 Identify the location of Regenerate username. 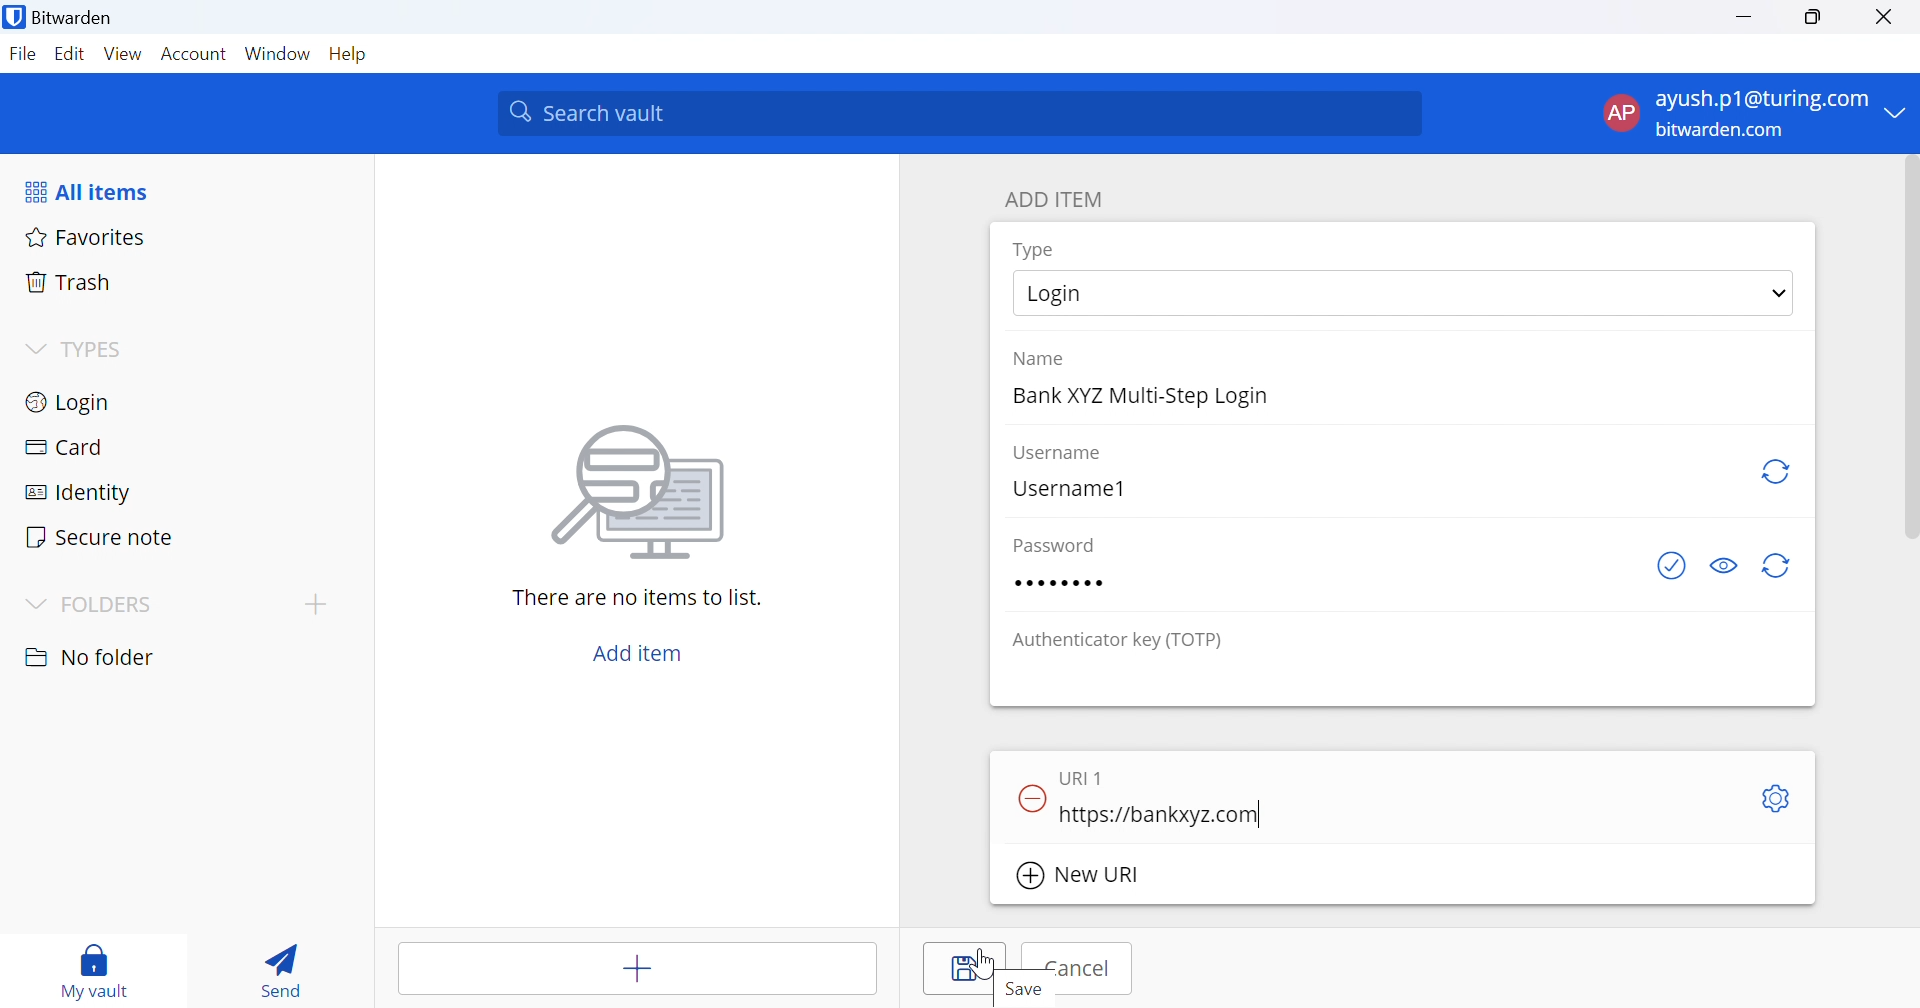
(1779, 475).